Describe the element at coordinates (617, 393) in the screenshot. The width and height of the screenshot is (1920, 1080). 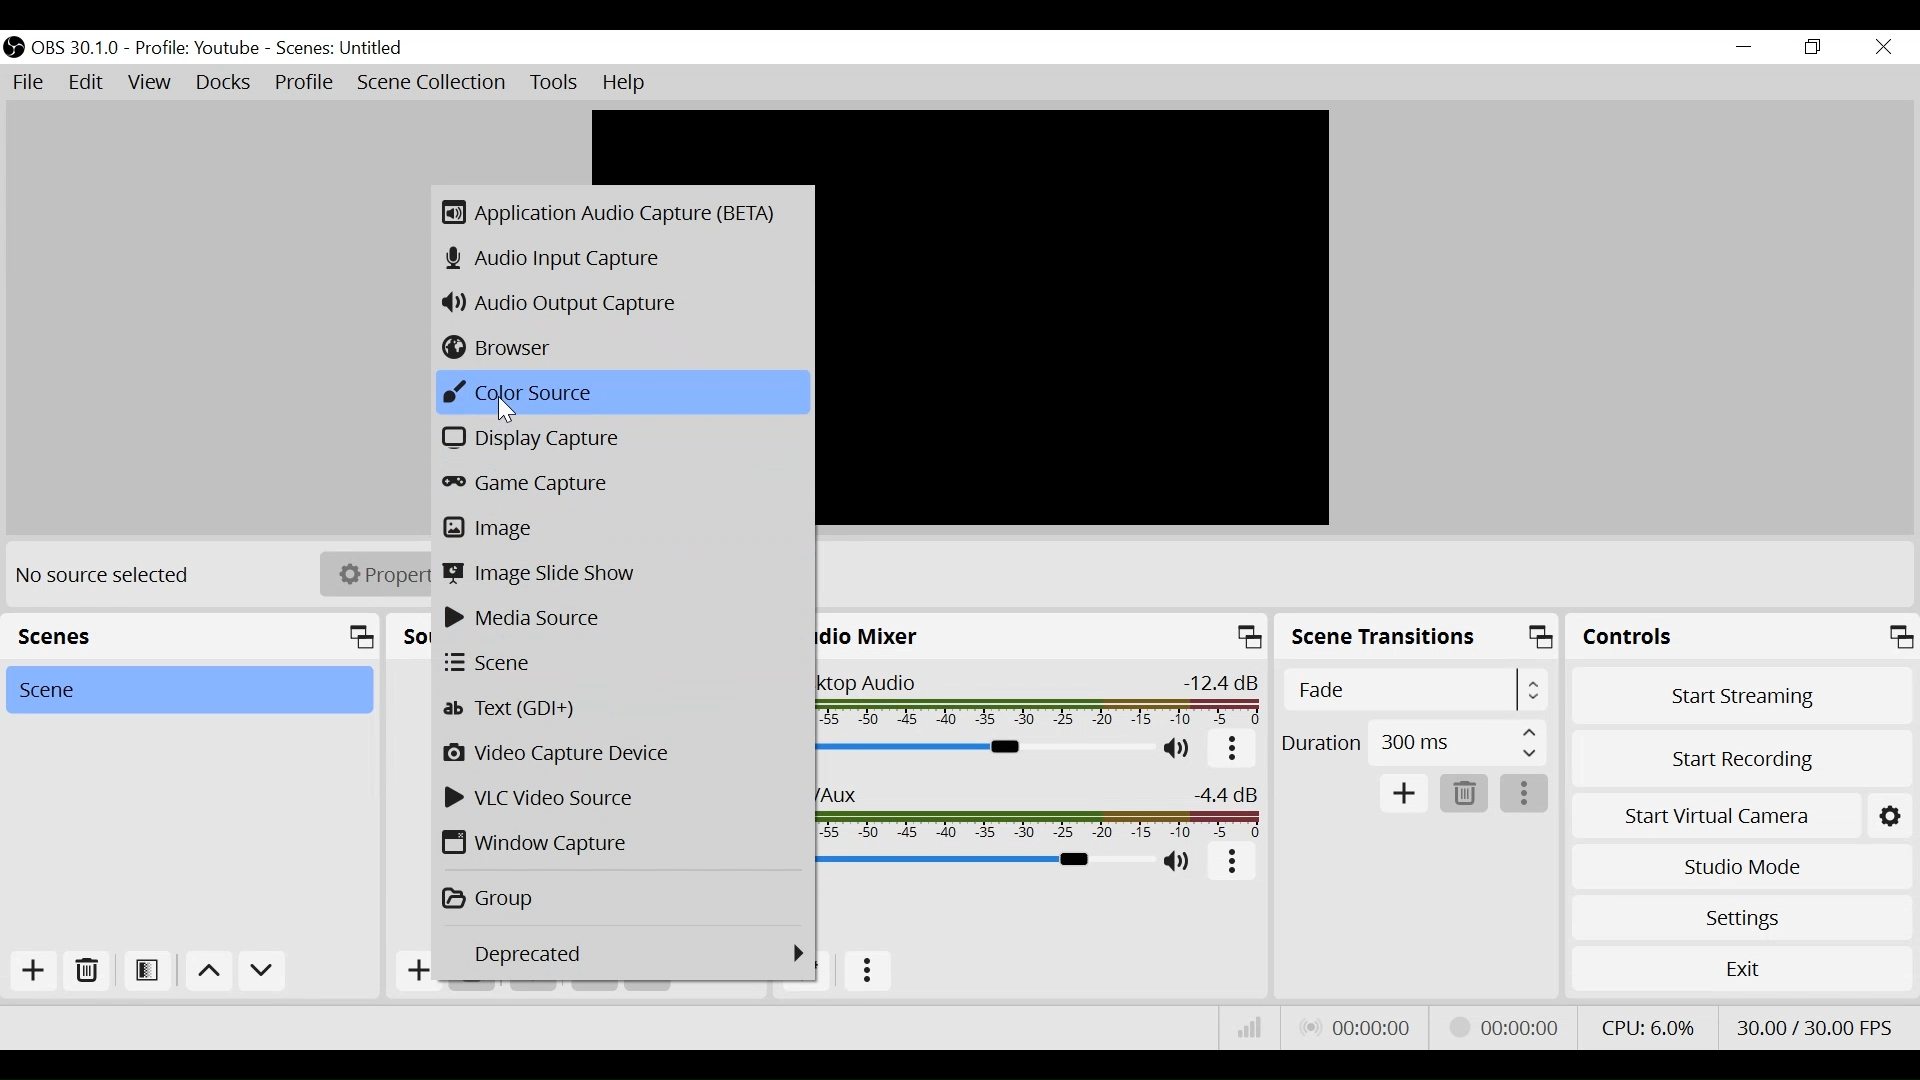
I see `Color Source` at that location.